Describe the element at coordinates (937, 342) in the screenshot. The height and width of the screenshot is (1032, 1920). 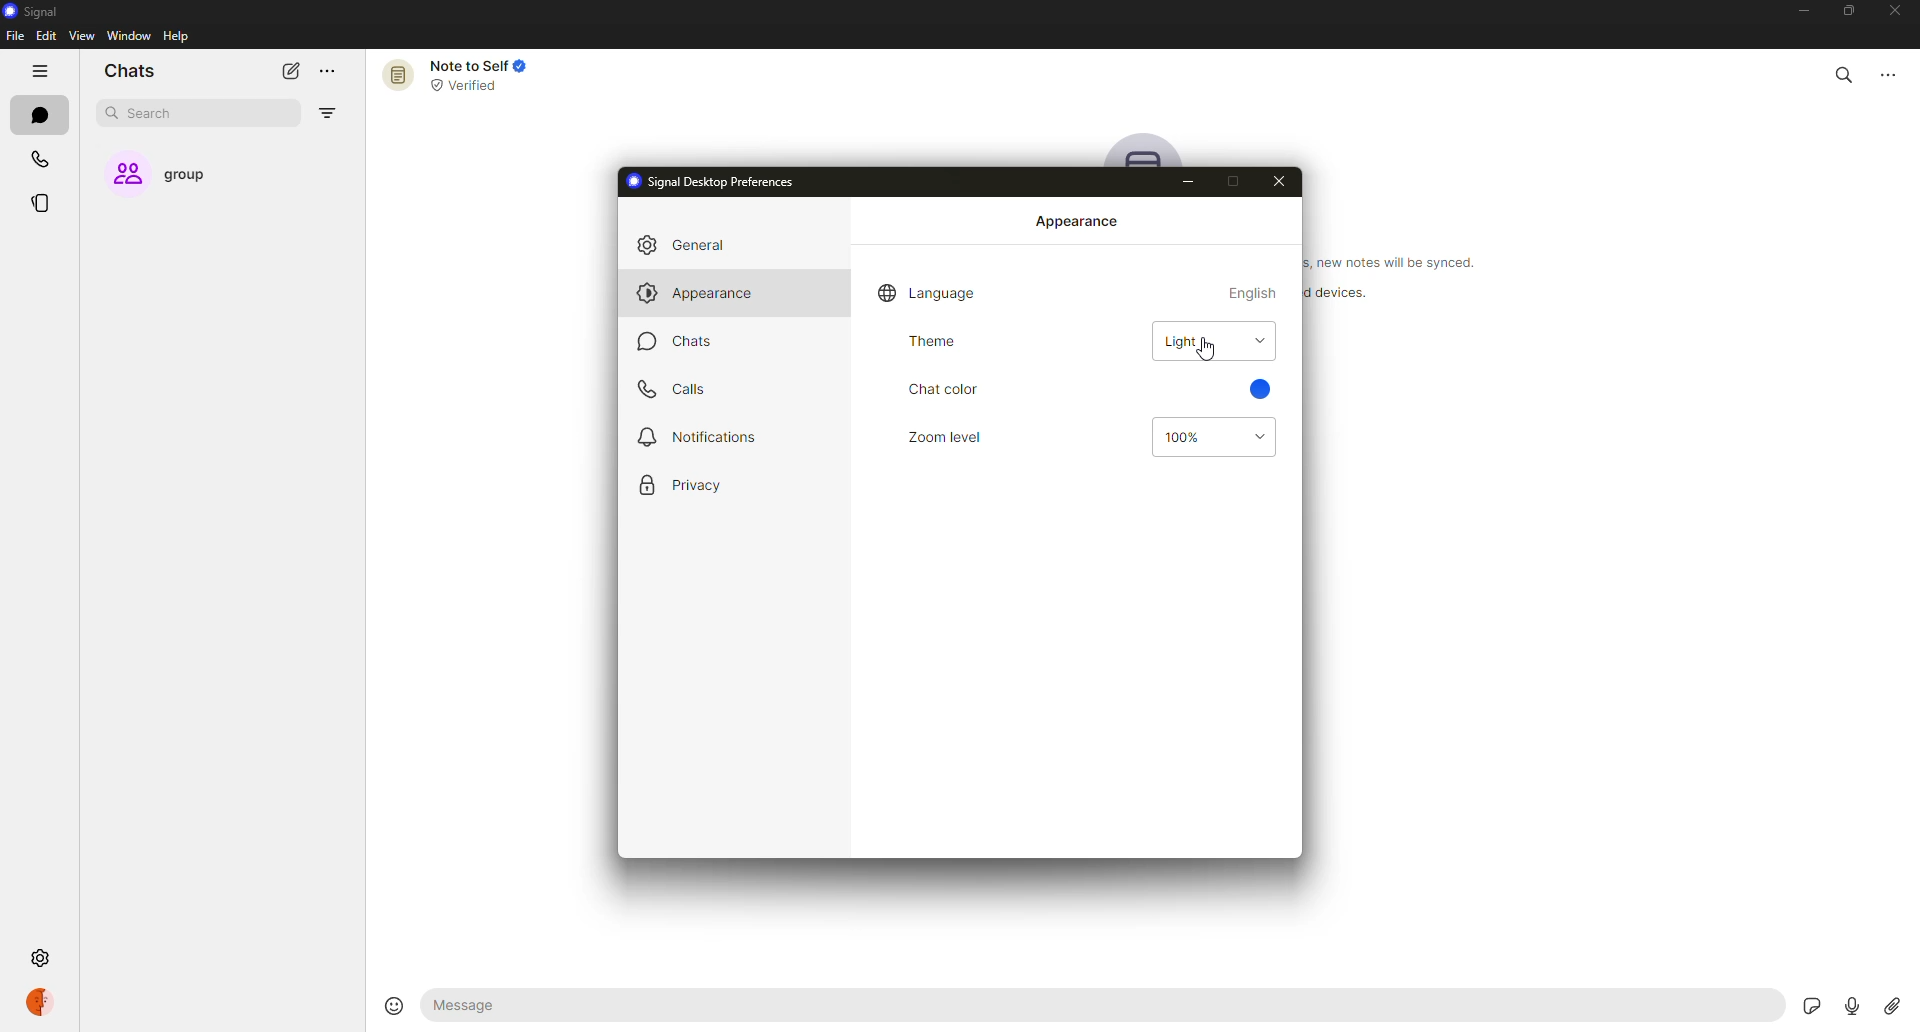
I see `theme` at that location.